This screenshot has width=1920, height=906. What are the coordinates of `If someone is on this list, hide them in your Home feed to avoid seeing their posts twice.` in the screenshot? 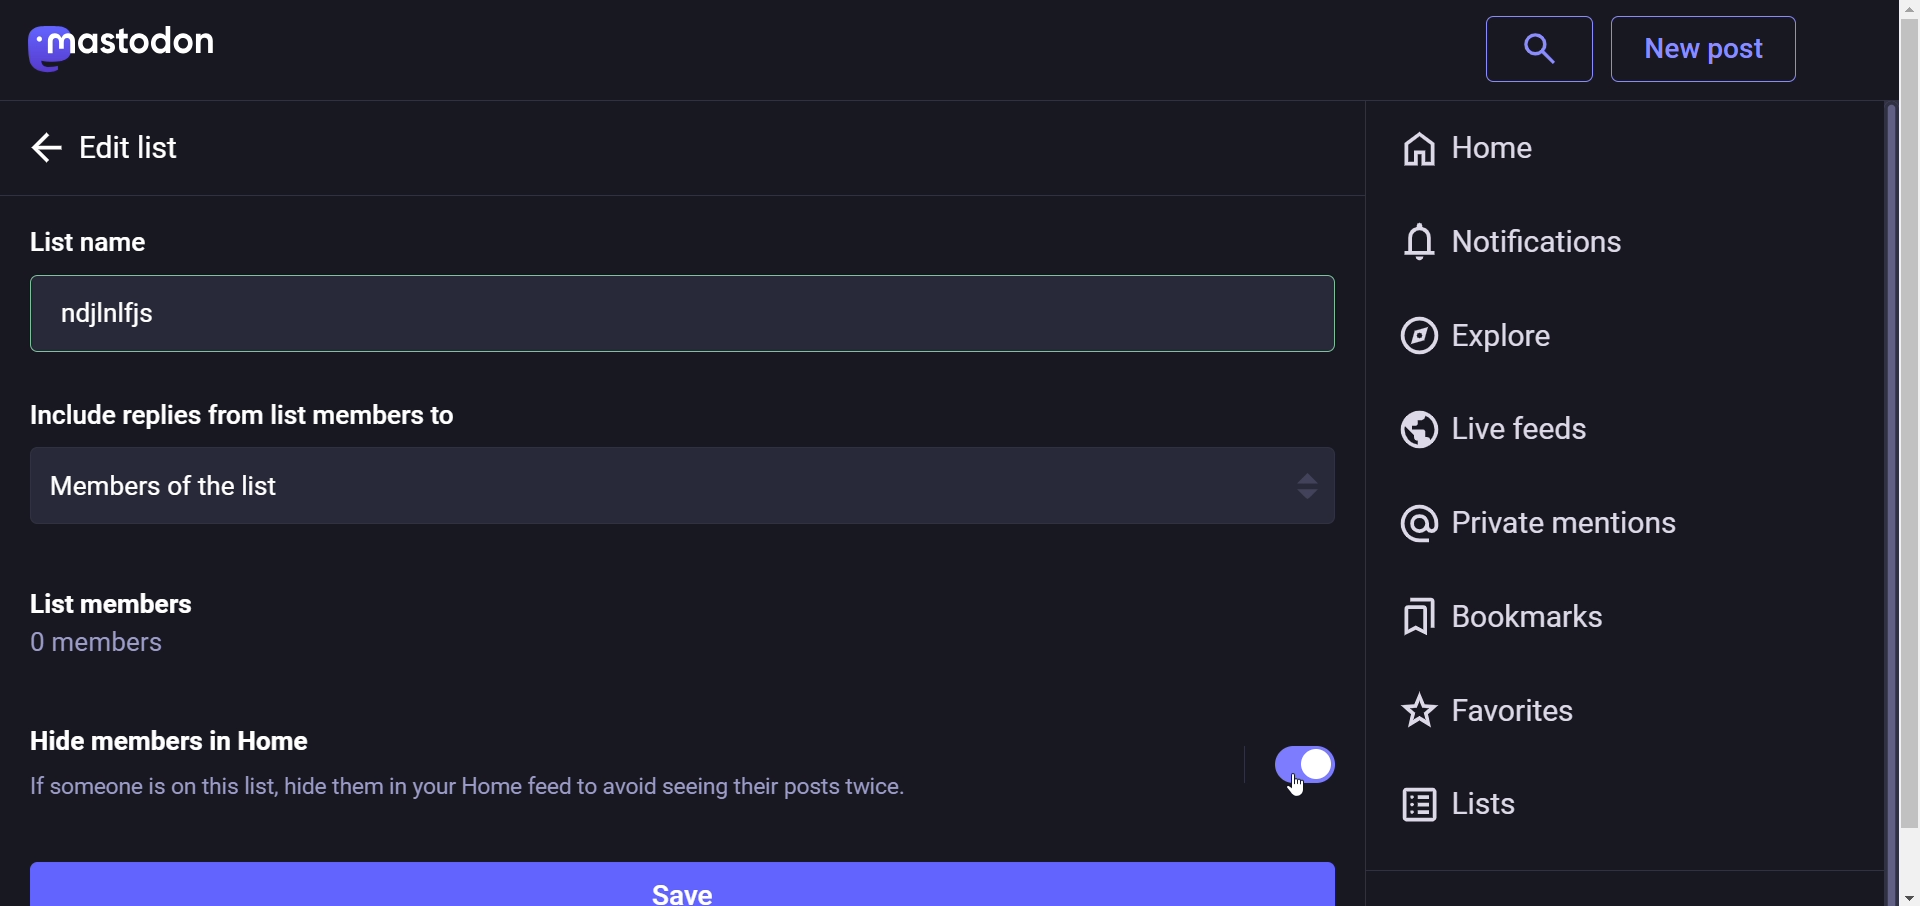 It's located at (486, 791).